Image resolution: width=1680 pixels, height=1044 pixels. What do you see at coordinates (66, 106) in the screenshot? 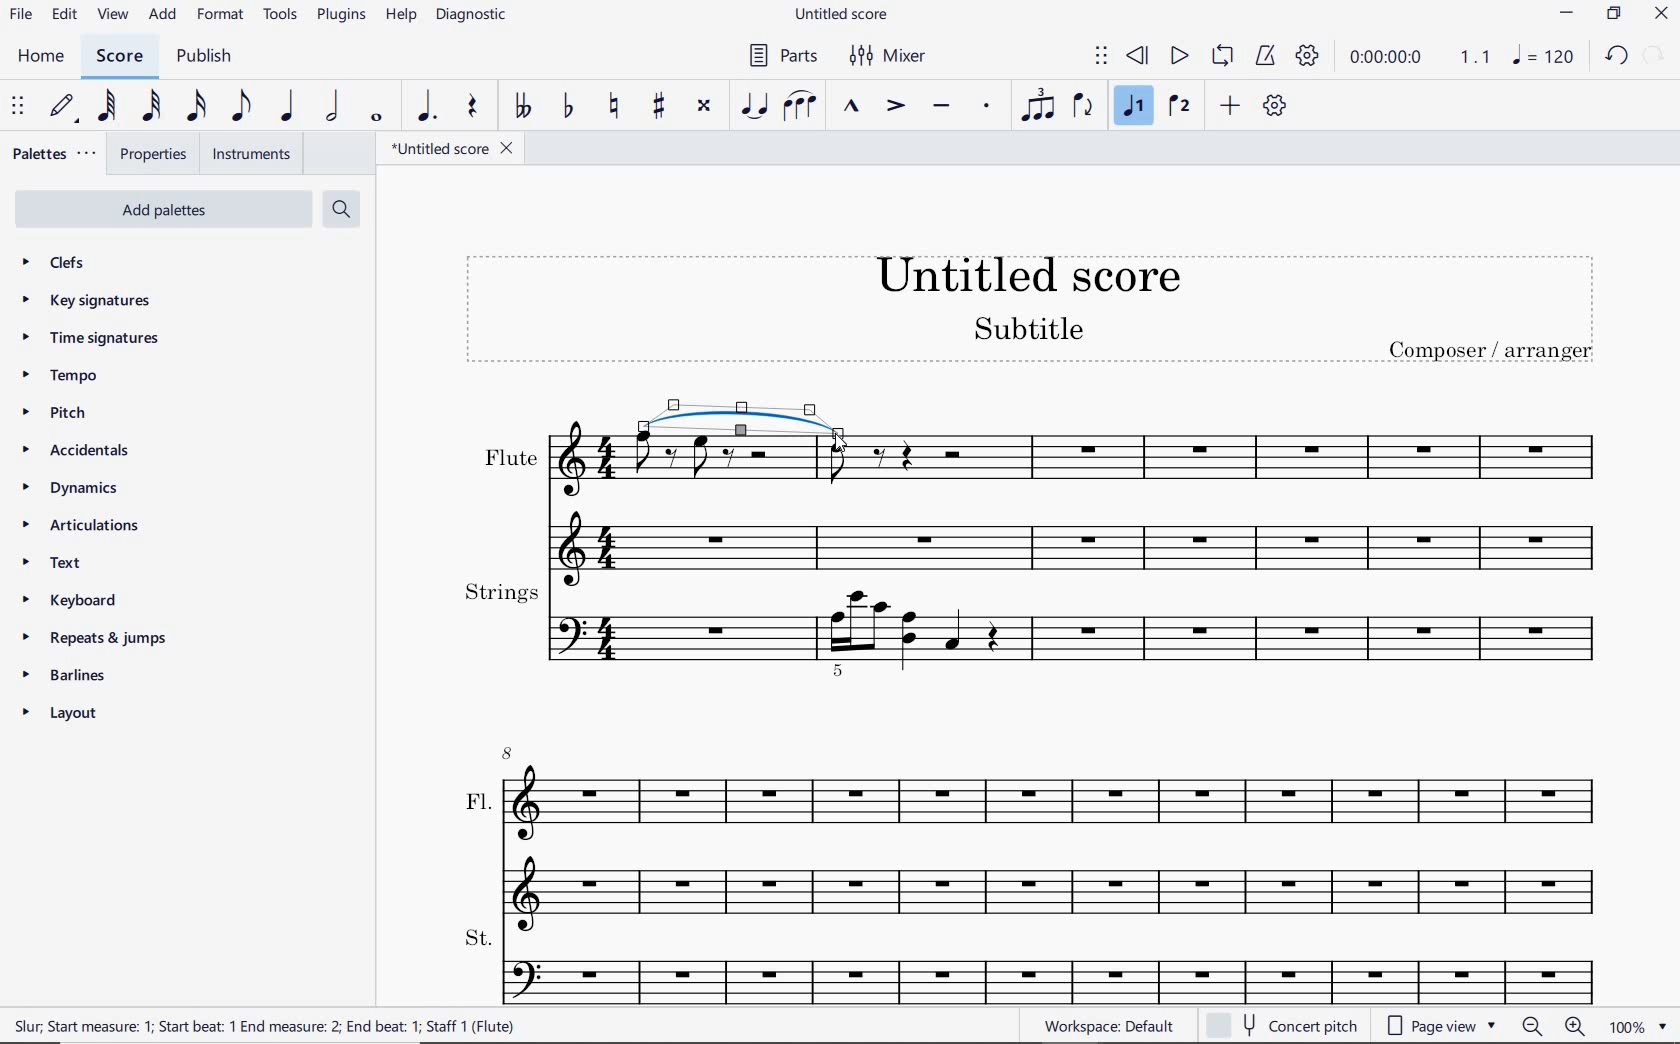
I see `DEFAULT (STEP TIME)` at bounding box center [66, 106].